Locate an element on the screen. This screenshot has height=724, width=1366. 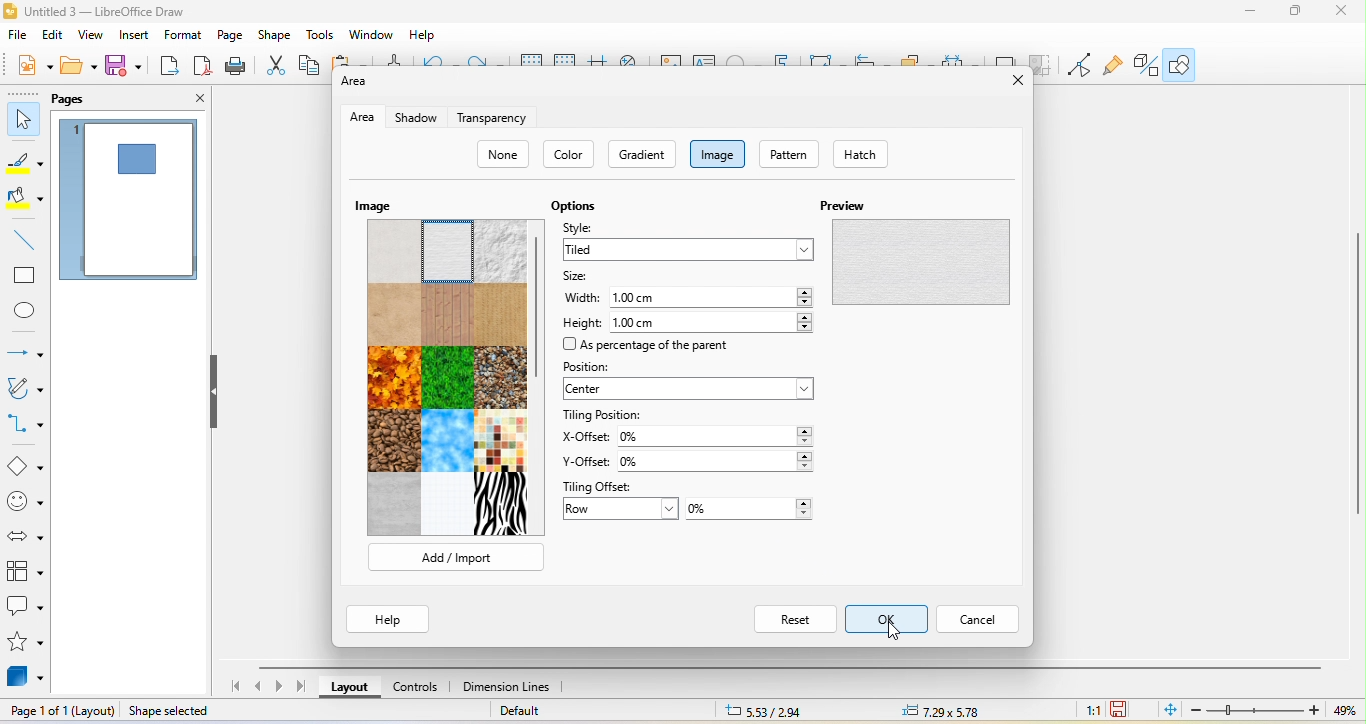
close is located at coordinates (1010, 83).